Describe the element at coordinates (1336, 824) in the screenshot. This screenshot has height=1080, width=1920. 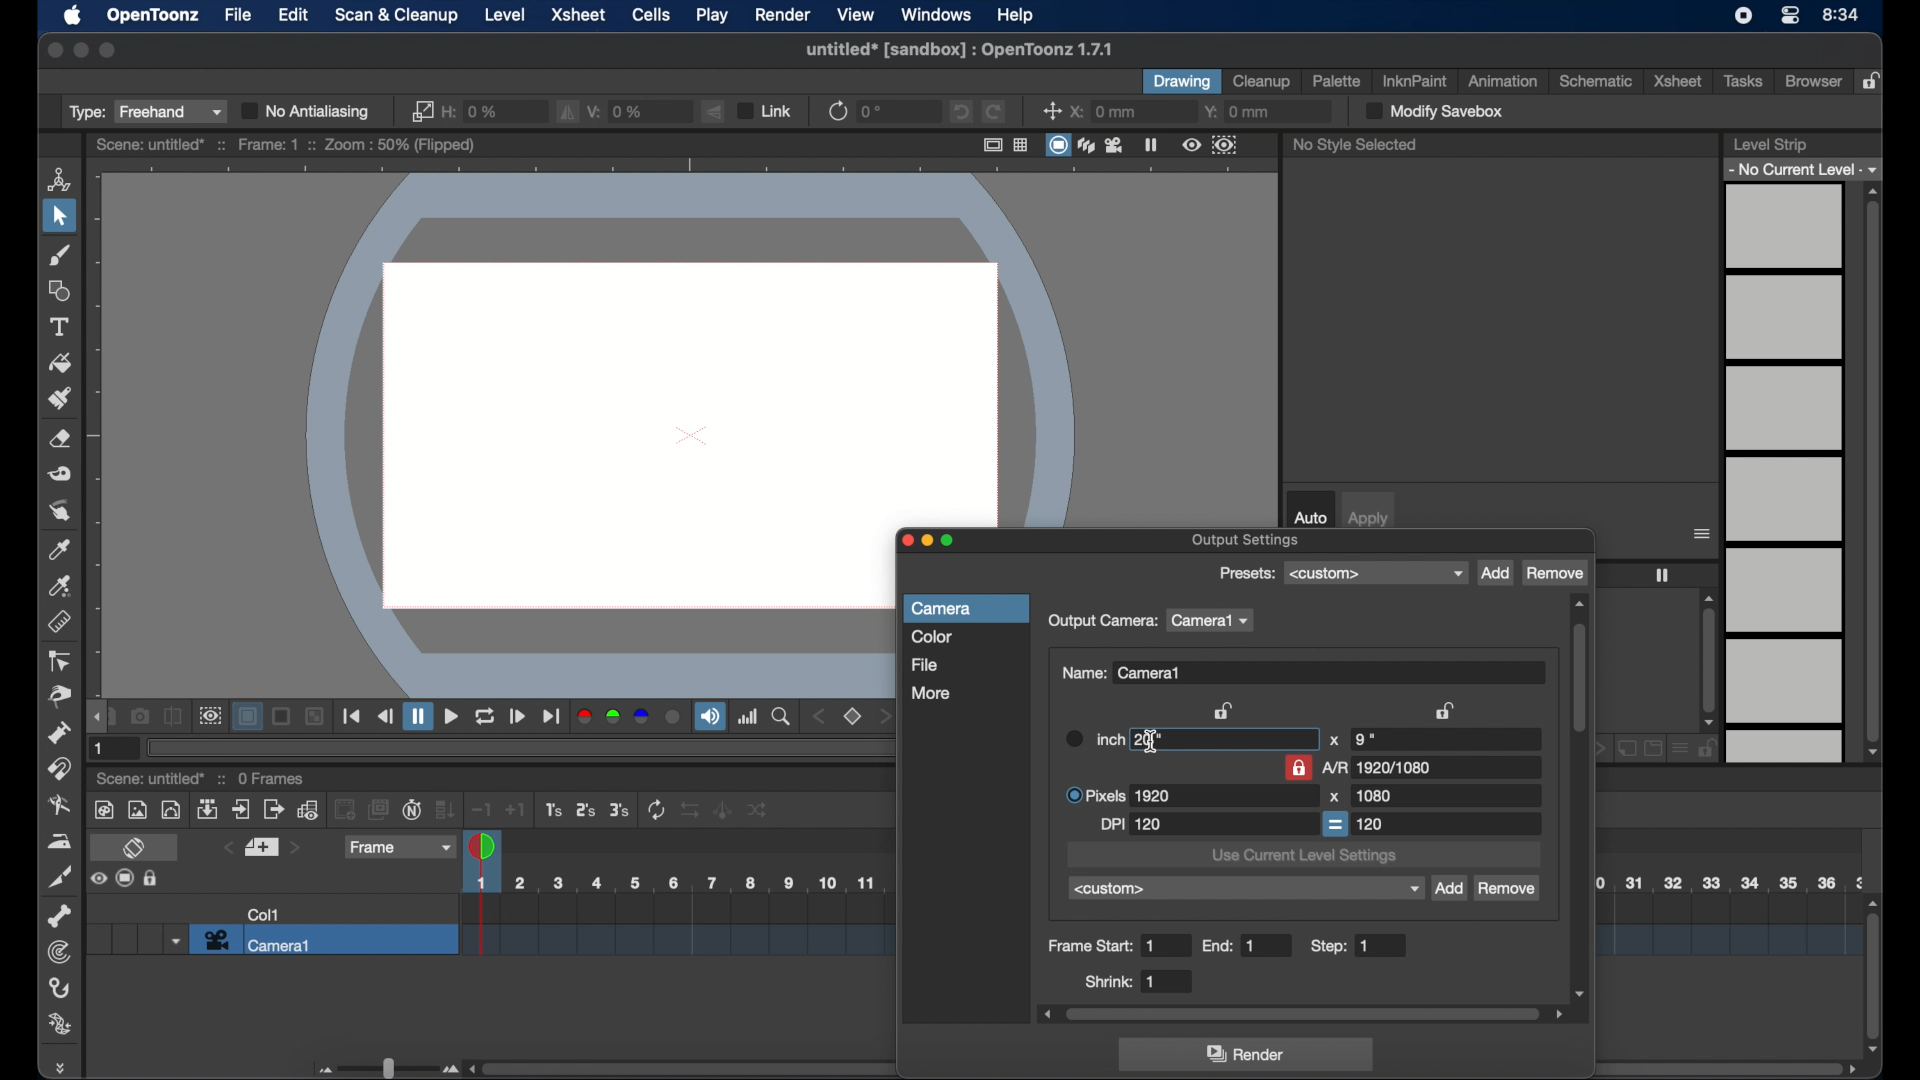
I see `equal to` at that location.